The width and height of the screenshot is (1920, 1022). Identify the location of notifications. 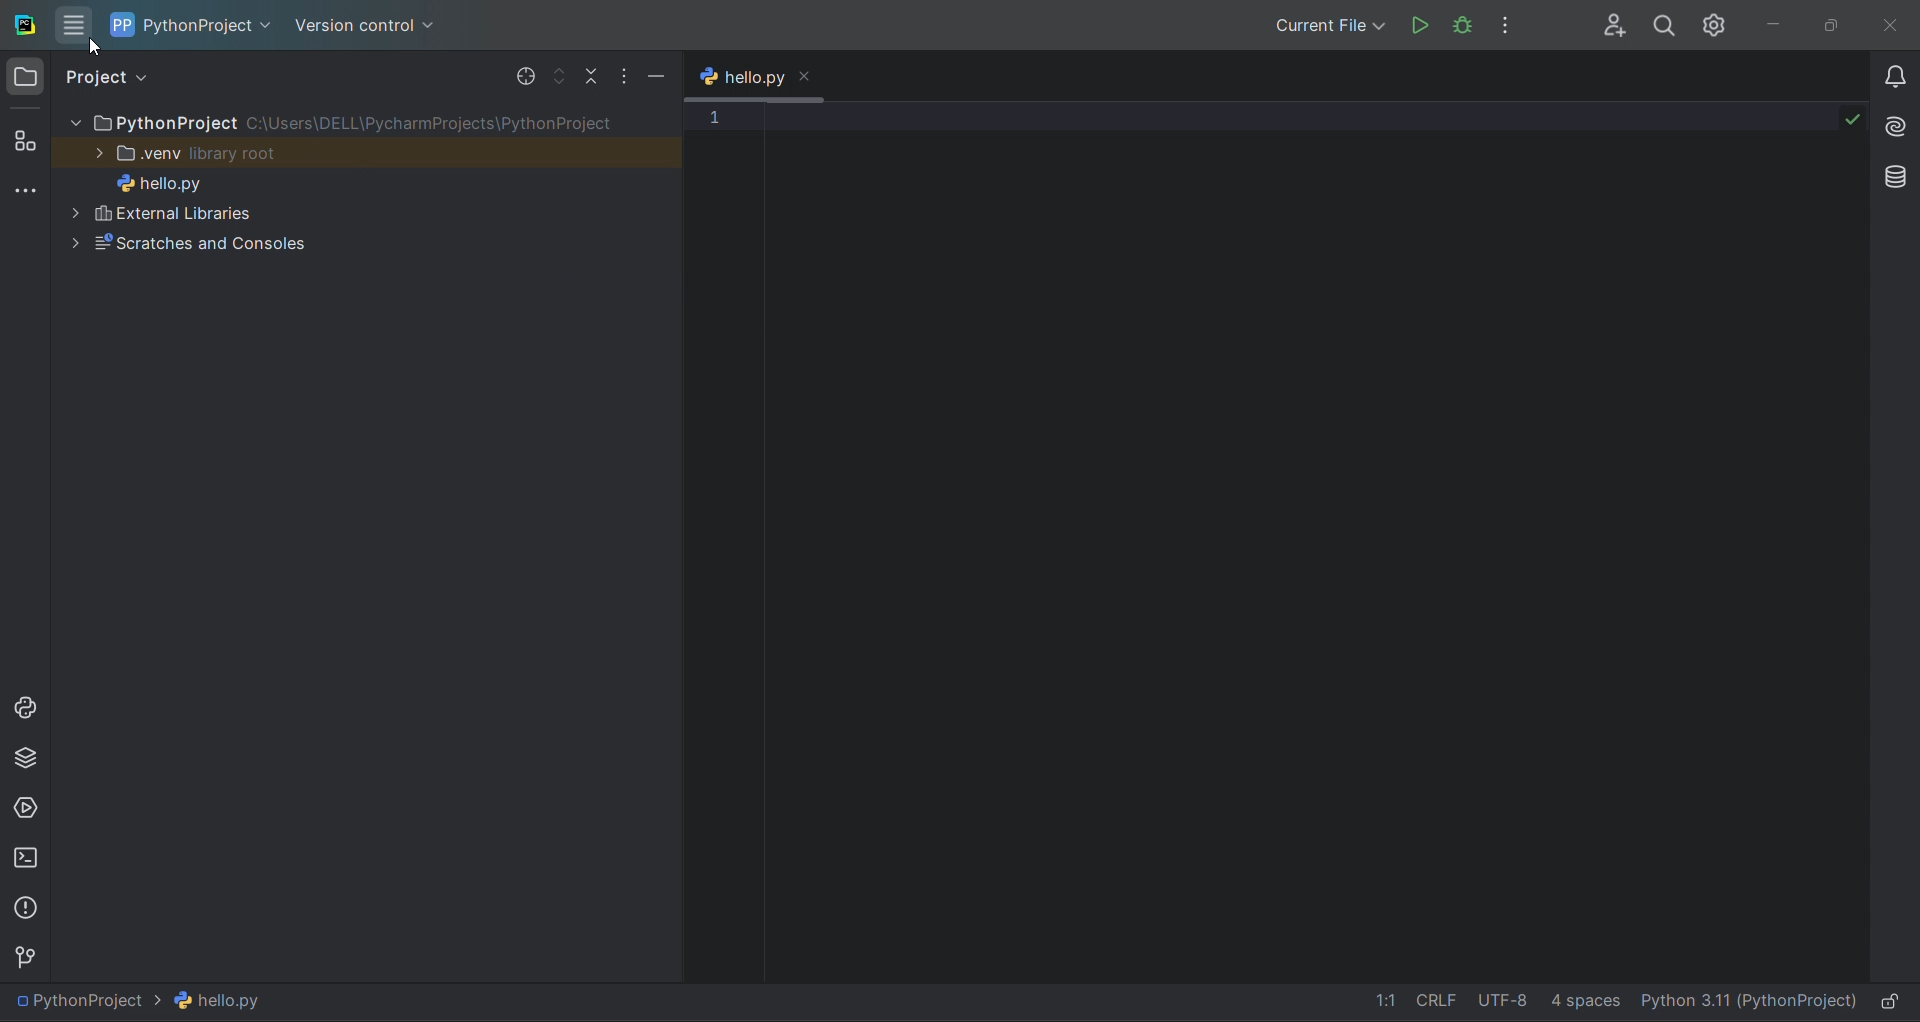
(1895, 78).